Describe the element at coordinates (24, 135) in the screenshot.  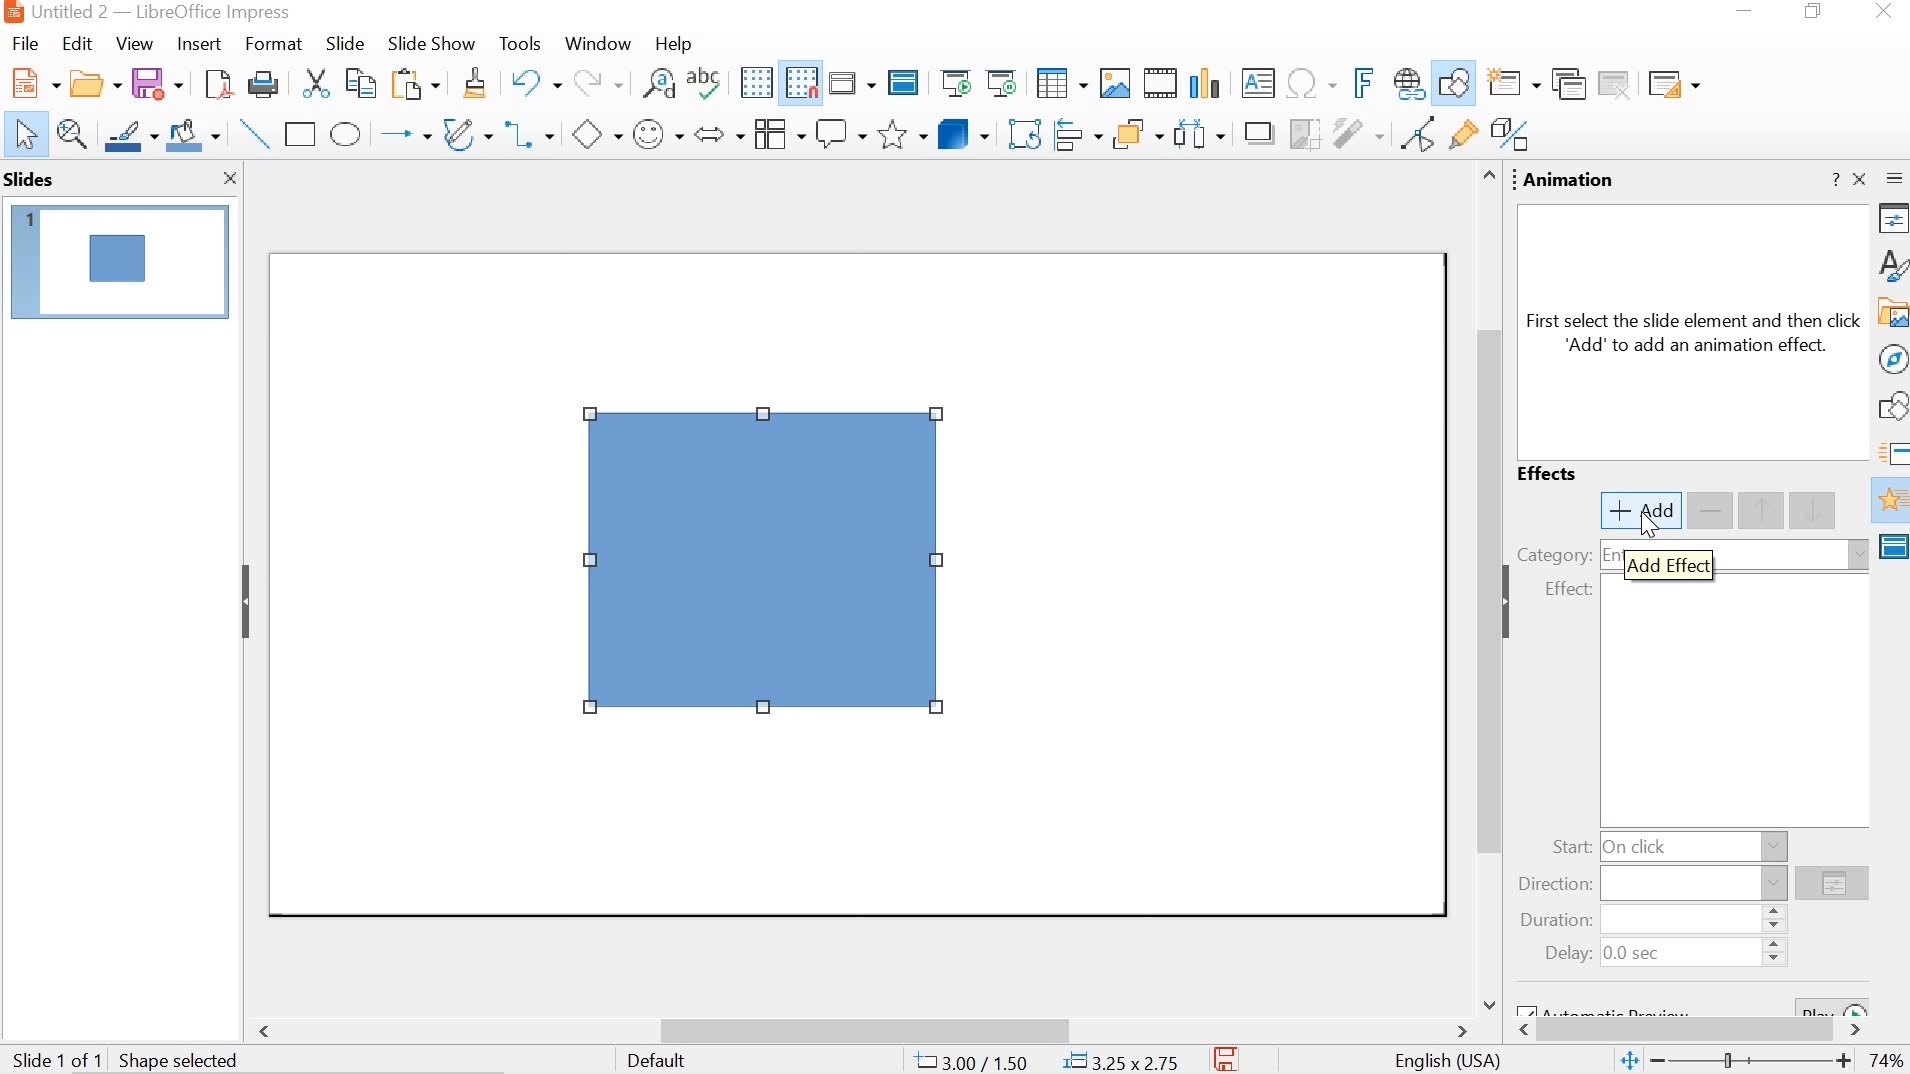
I see `select` at that location.